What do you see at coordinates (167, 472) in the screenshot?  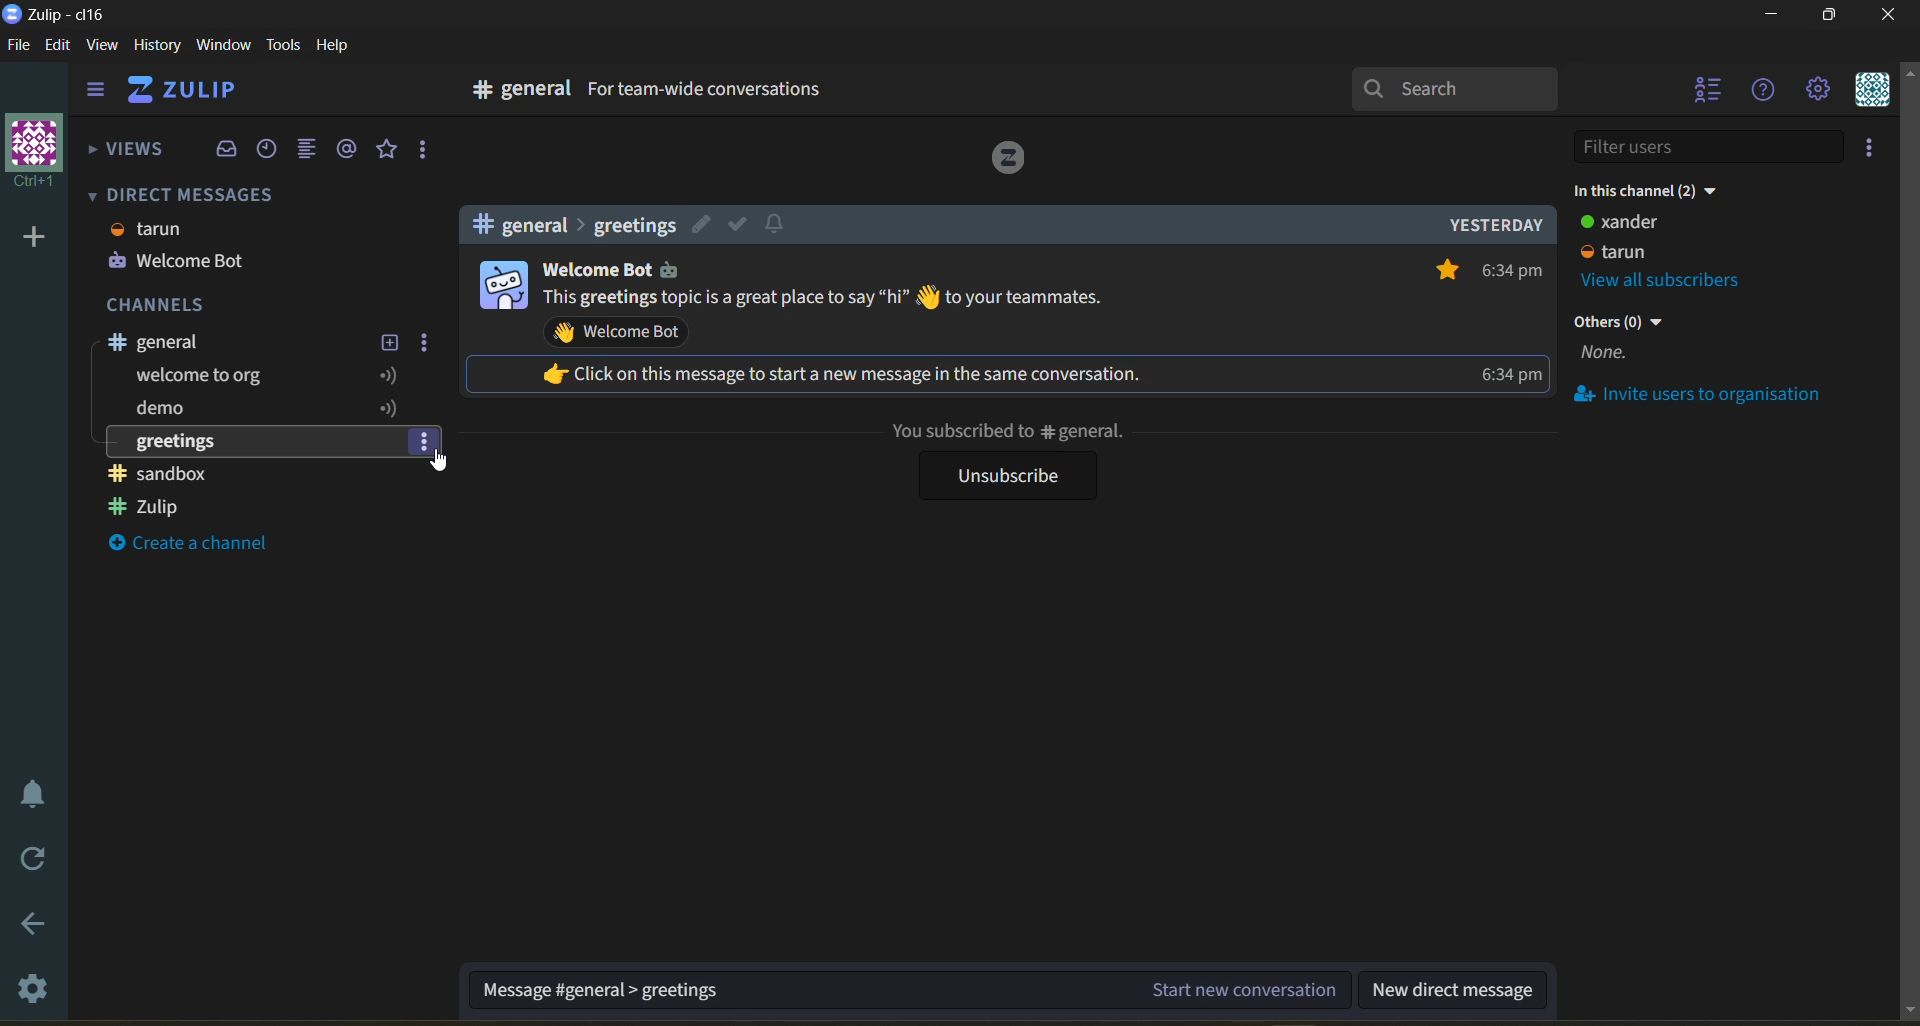 I see `sandbox` at bounding box center [167, 472].